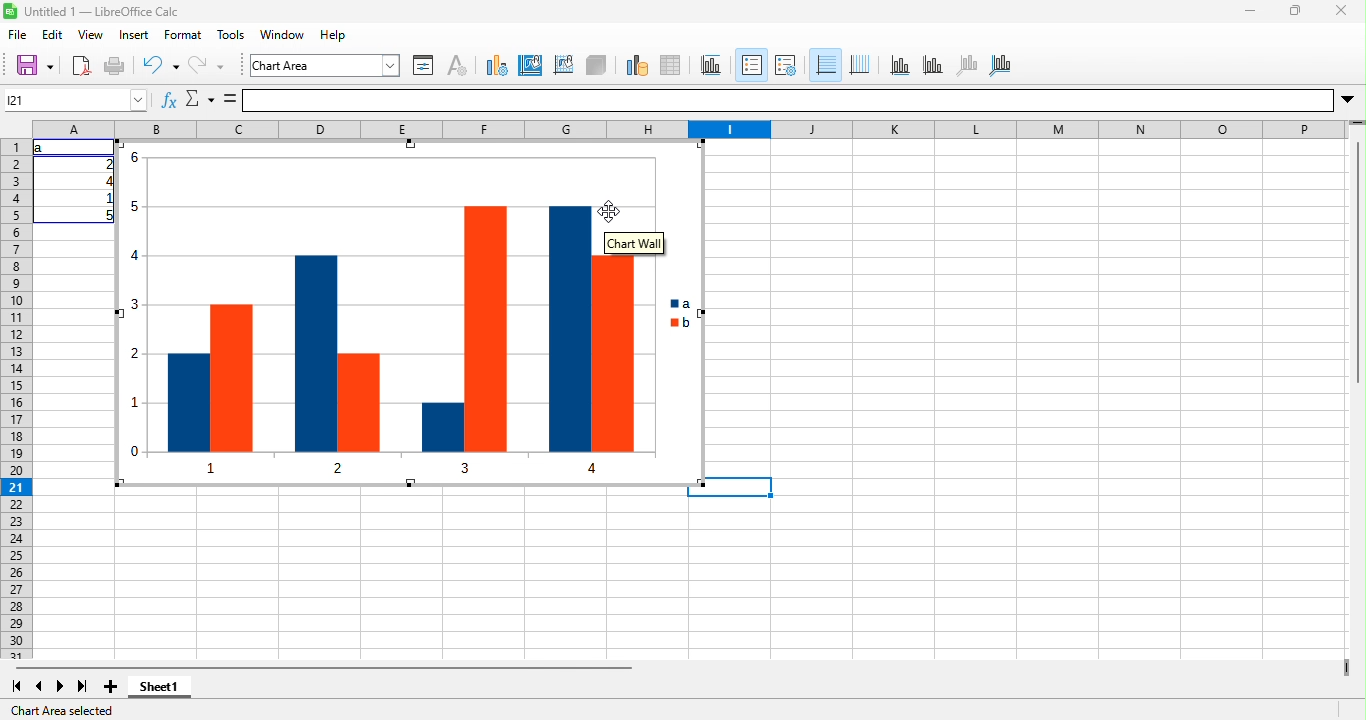 This screenshot has width=1366, height=720. What do you see at coordinates (34, 66) in the screenshot?
I see `save` at bounding box center [34, 66].